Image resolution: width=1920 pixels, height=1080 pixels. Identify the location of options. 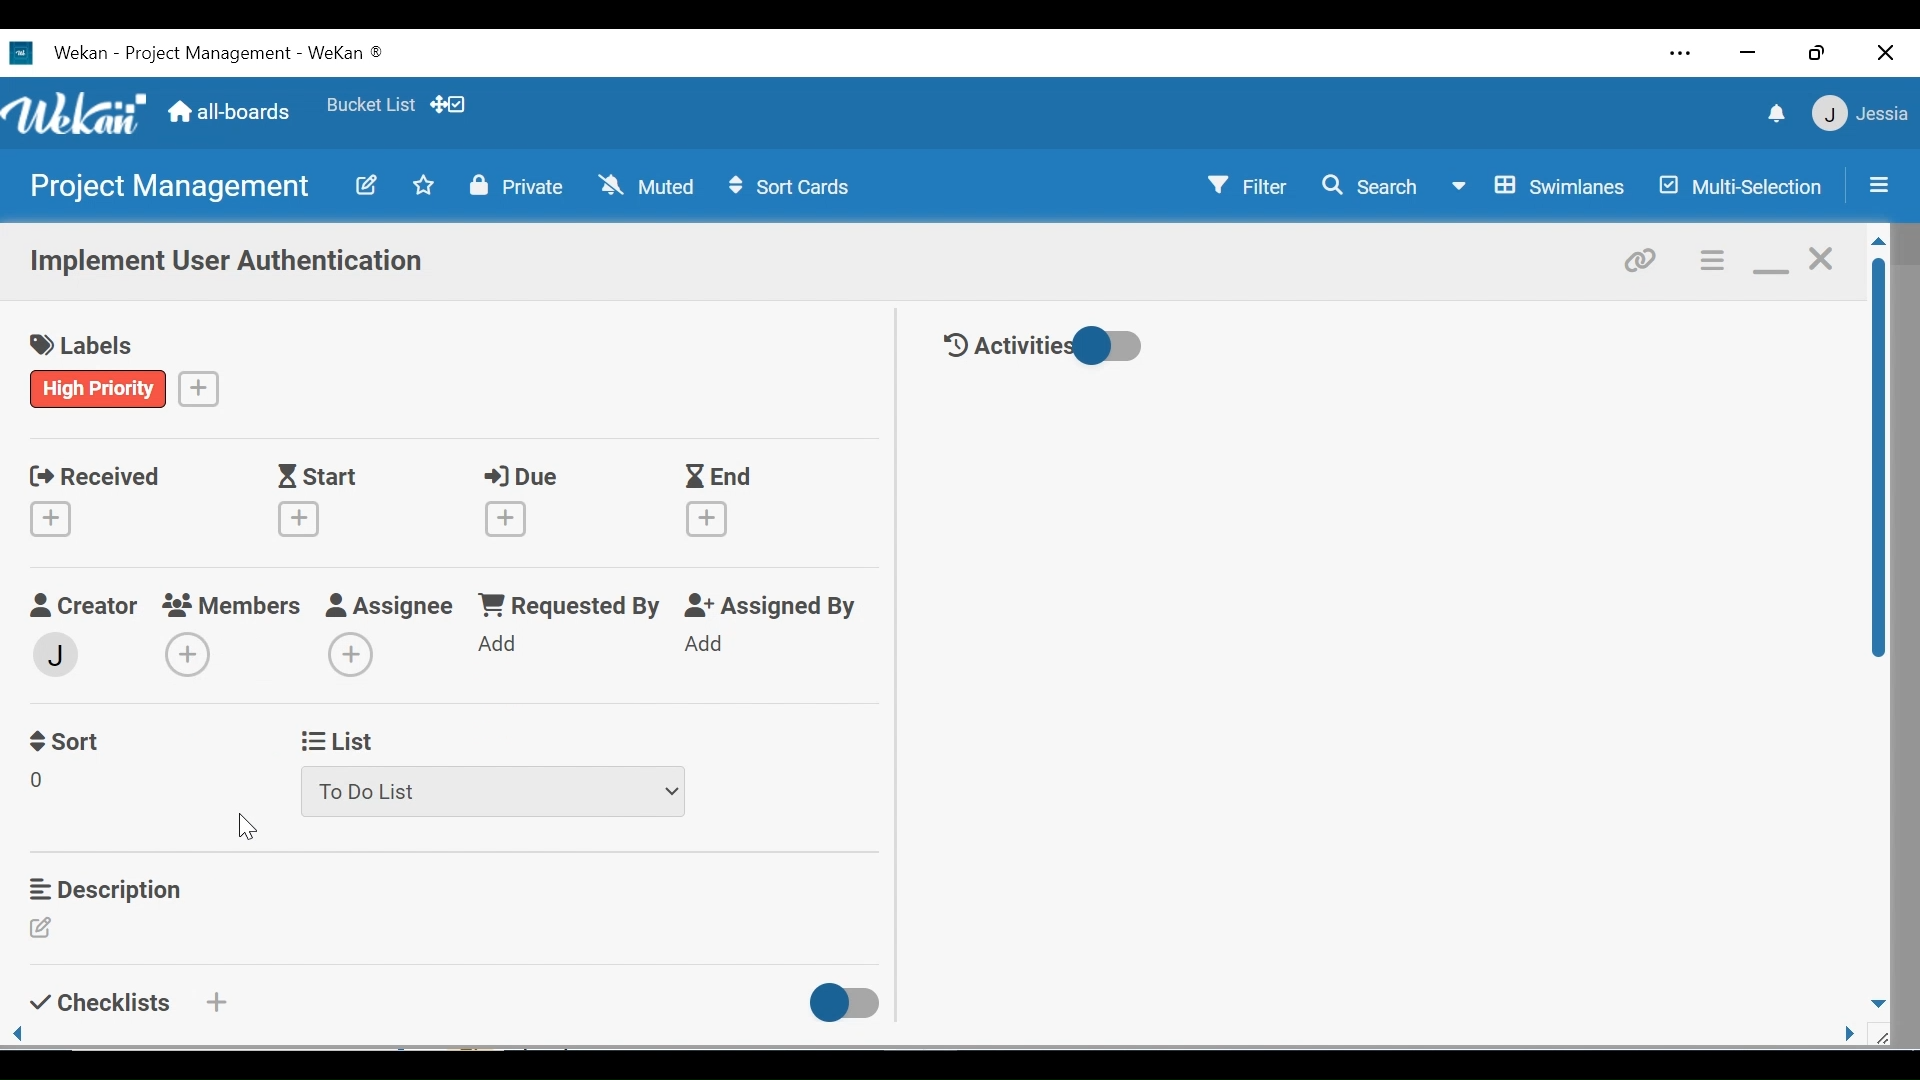
(1710, 259).